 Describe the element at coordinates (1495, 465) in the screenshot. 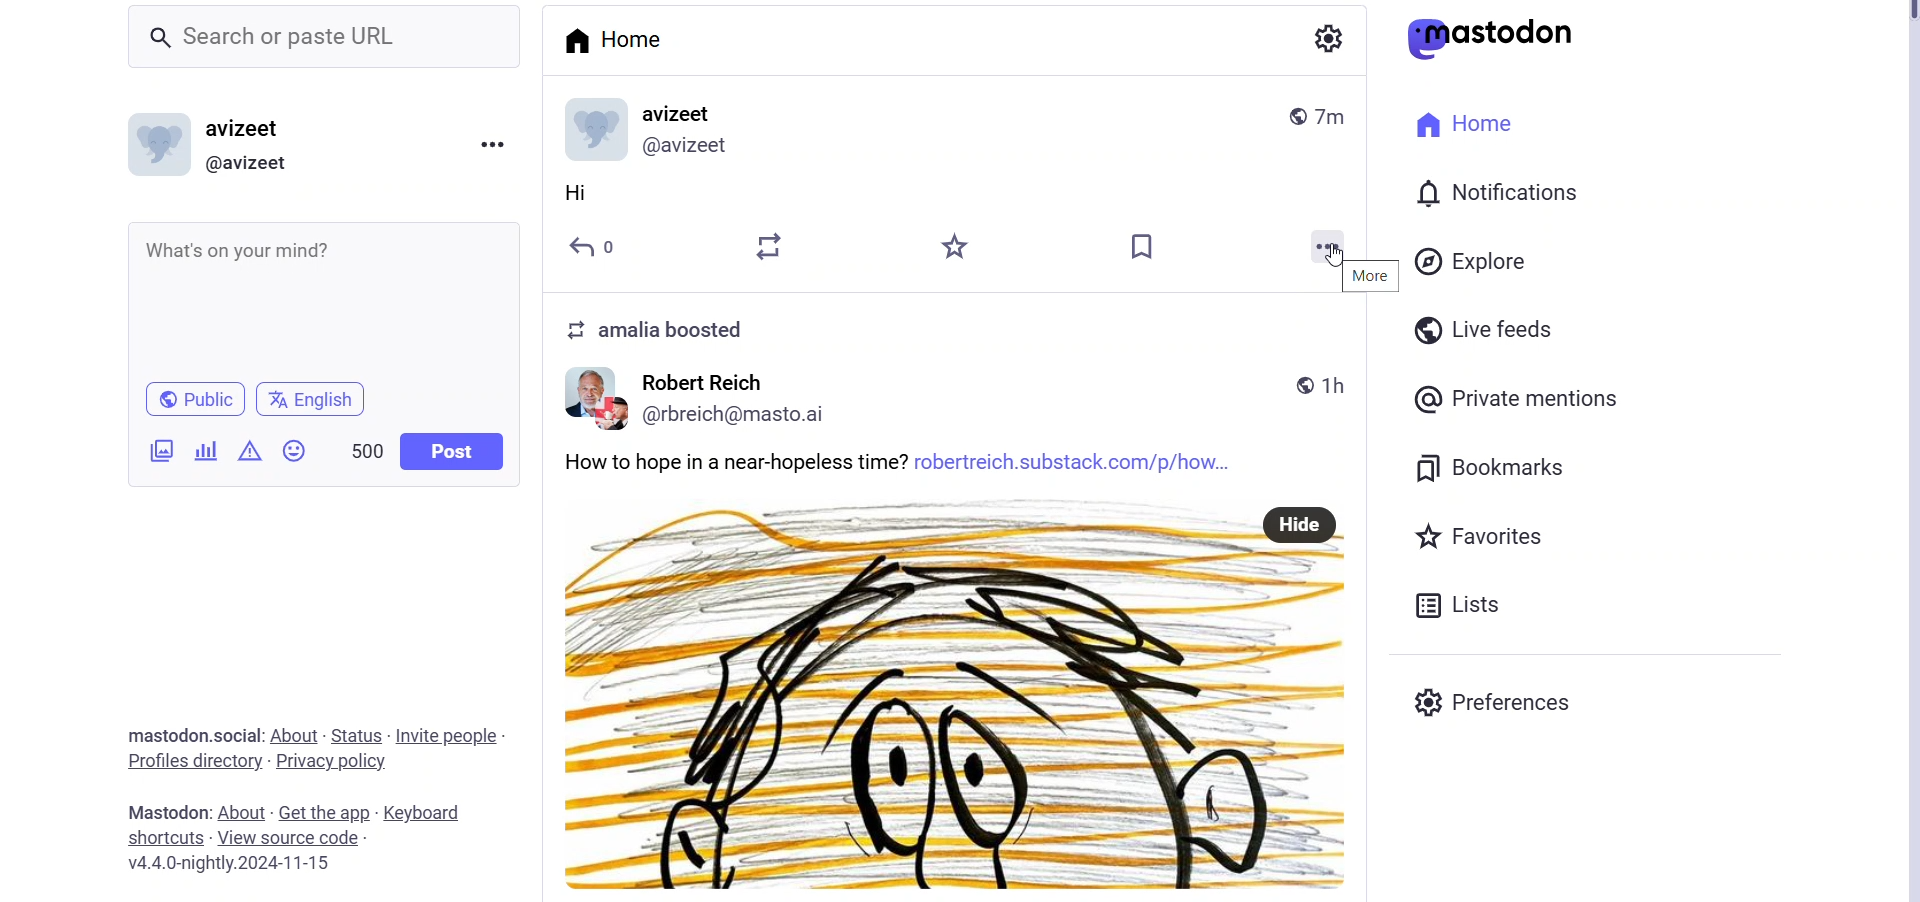

I see `Bookmarks` at that location.